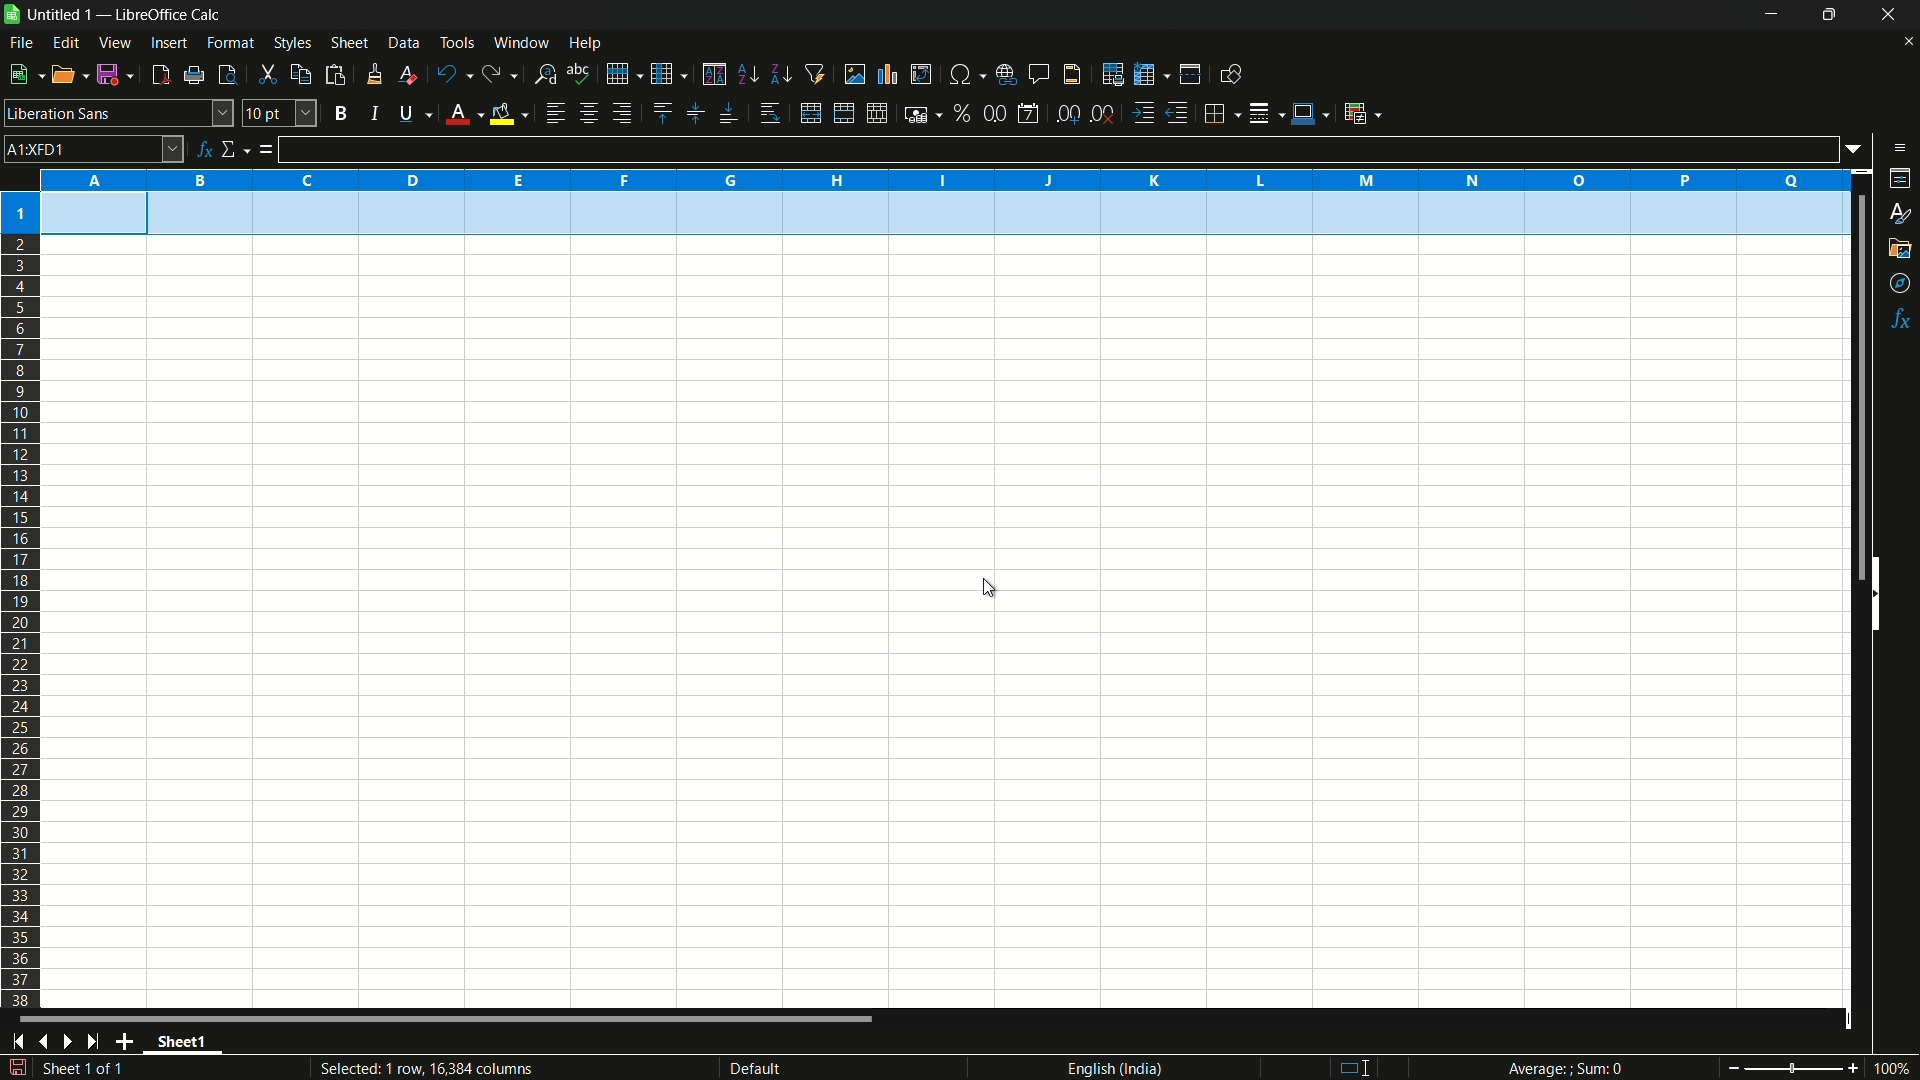 This screenshot has height=1080, width=1920. What do you see at coordinates (1109, 1068) in the screenshot?
I see `language english(india)` at bounding box center [1109, 1068].